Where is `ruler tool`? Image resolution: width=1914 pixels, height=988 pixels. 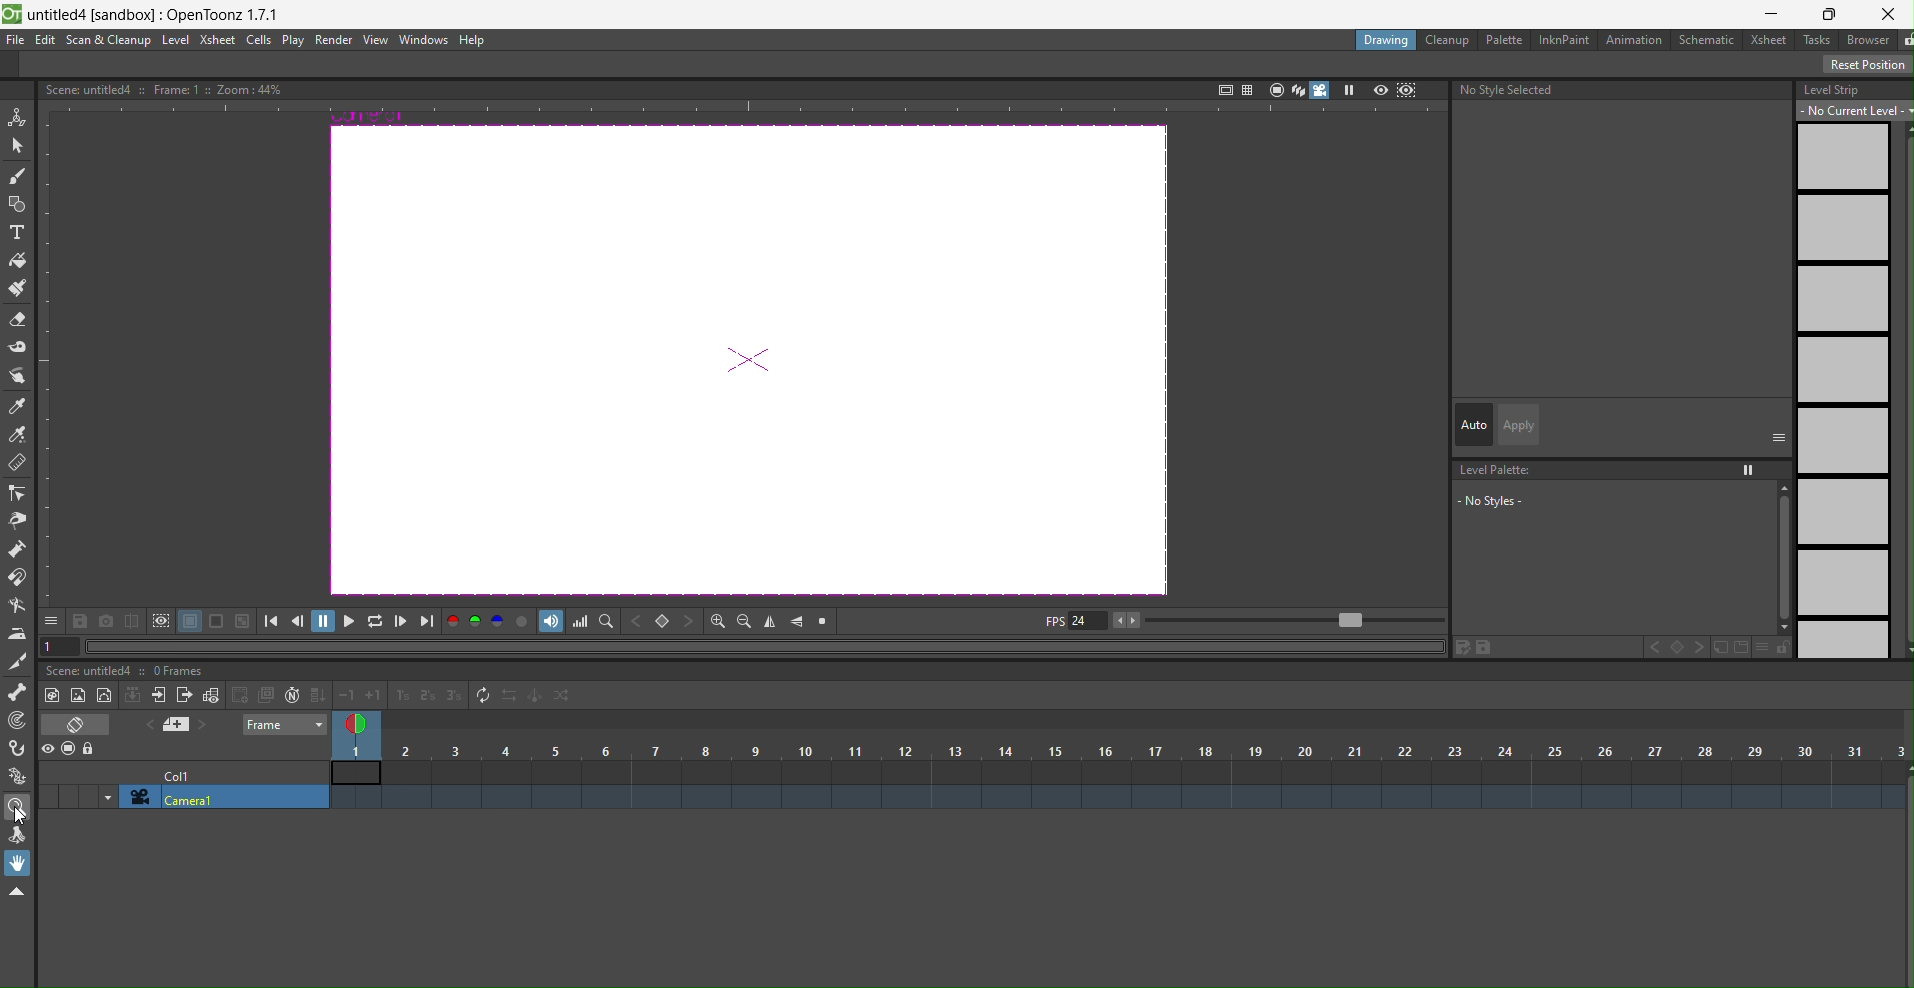
ruler tool is located at coordinates (18, 465).